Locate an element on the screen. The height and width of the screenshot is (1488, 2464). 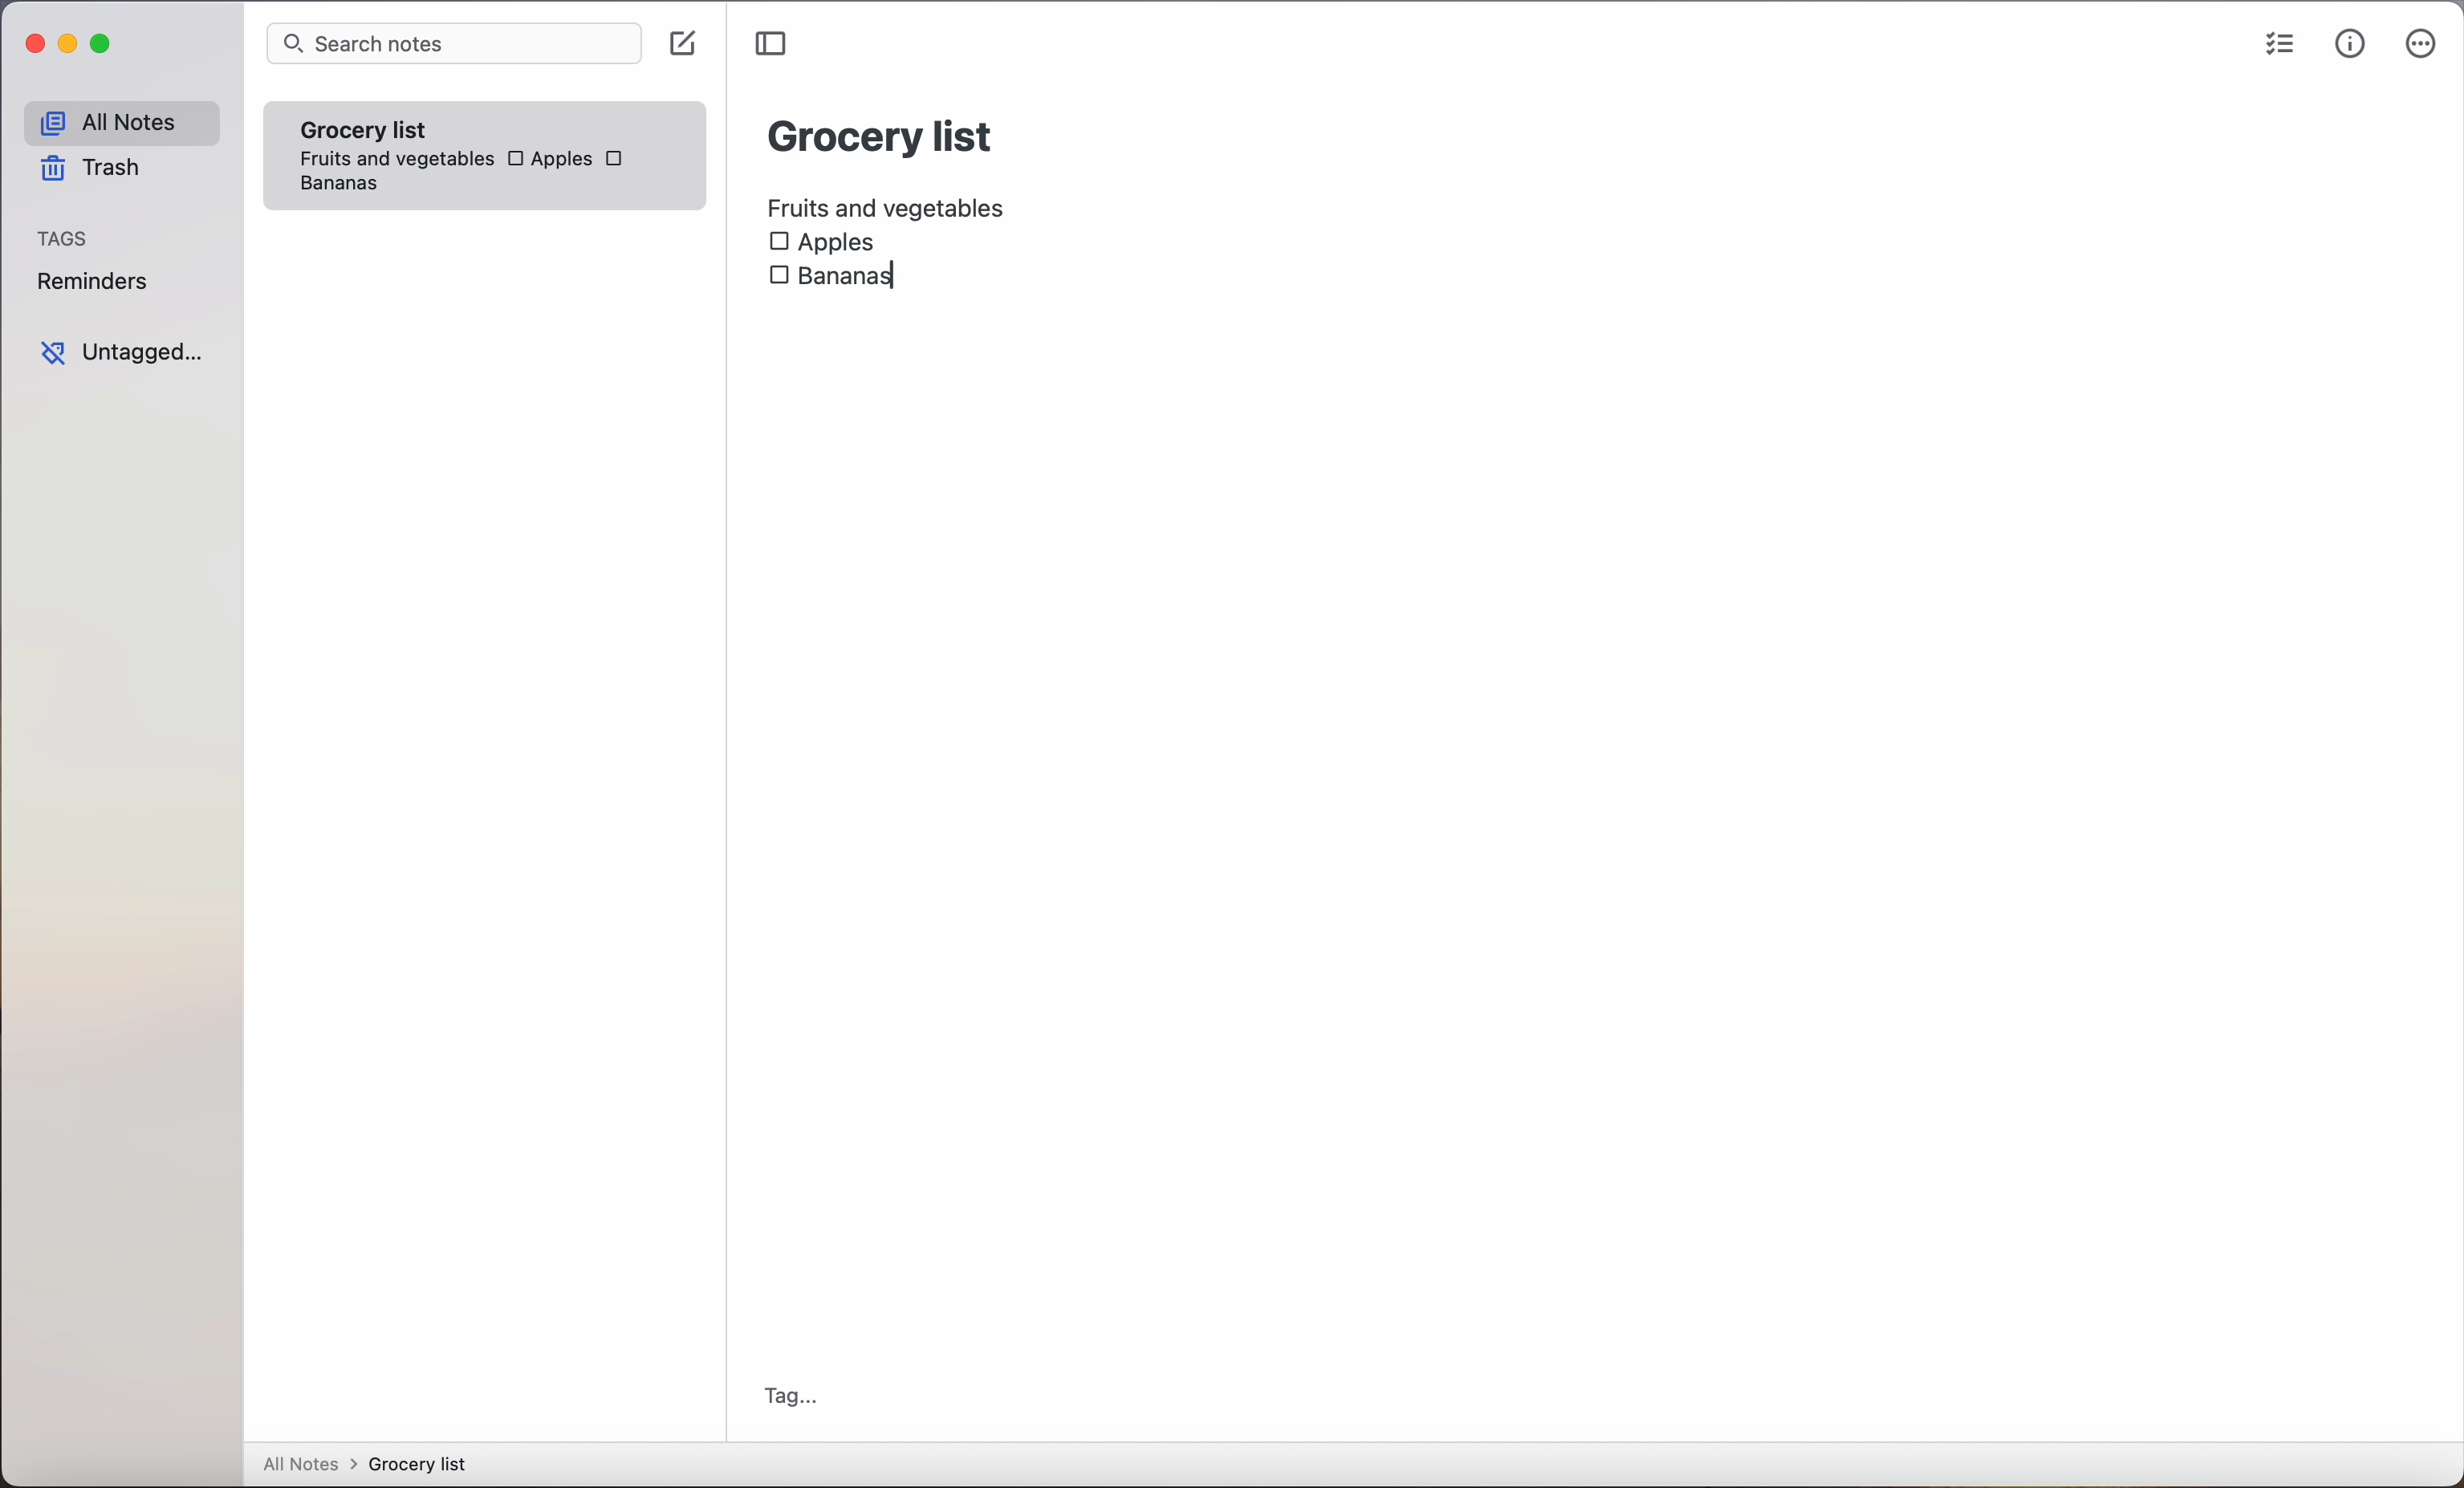
maximize Simplenote is located at coordinates (106, 46).